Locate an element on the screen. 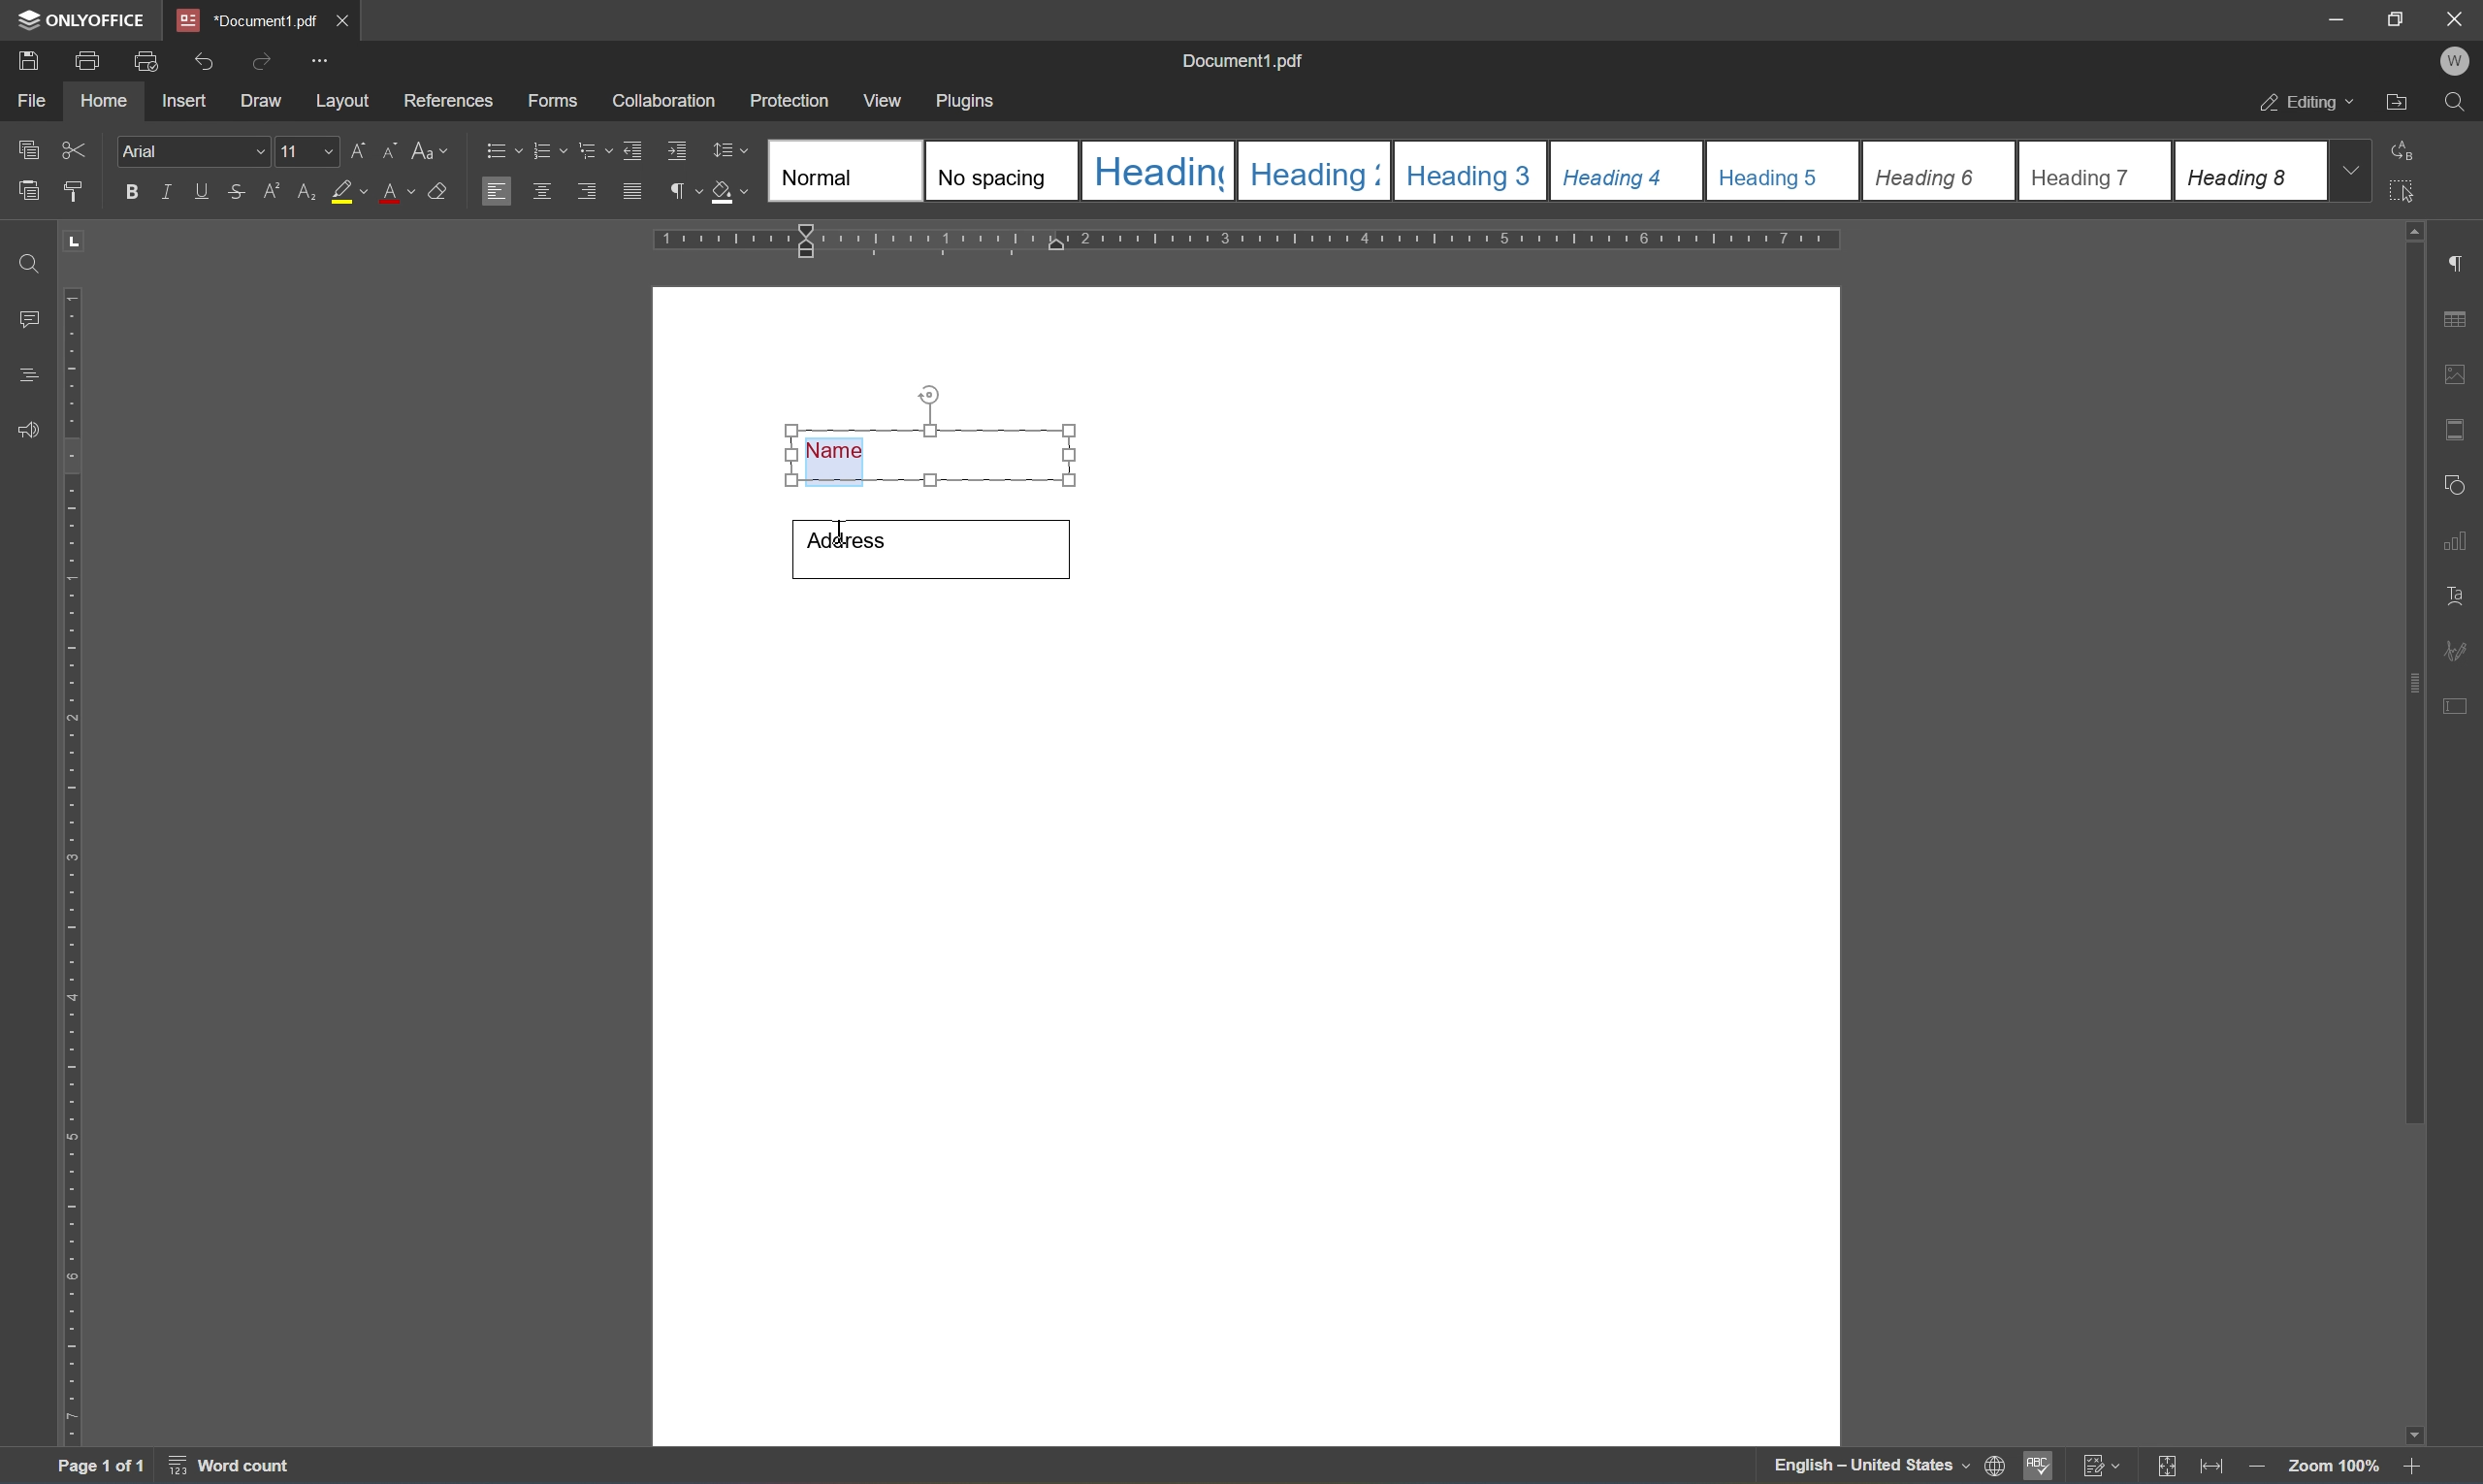  word count is located at coordinates (226, 1468).